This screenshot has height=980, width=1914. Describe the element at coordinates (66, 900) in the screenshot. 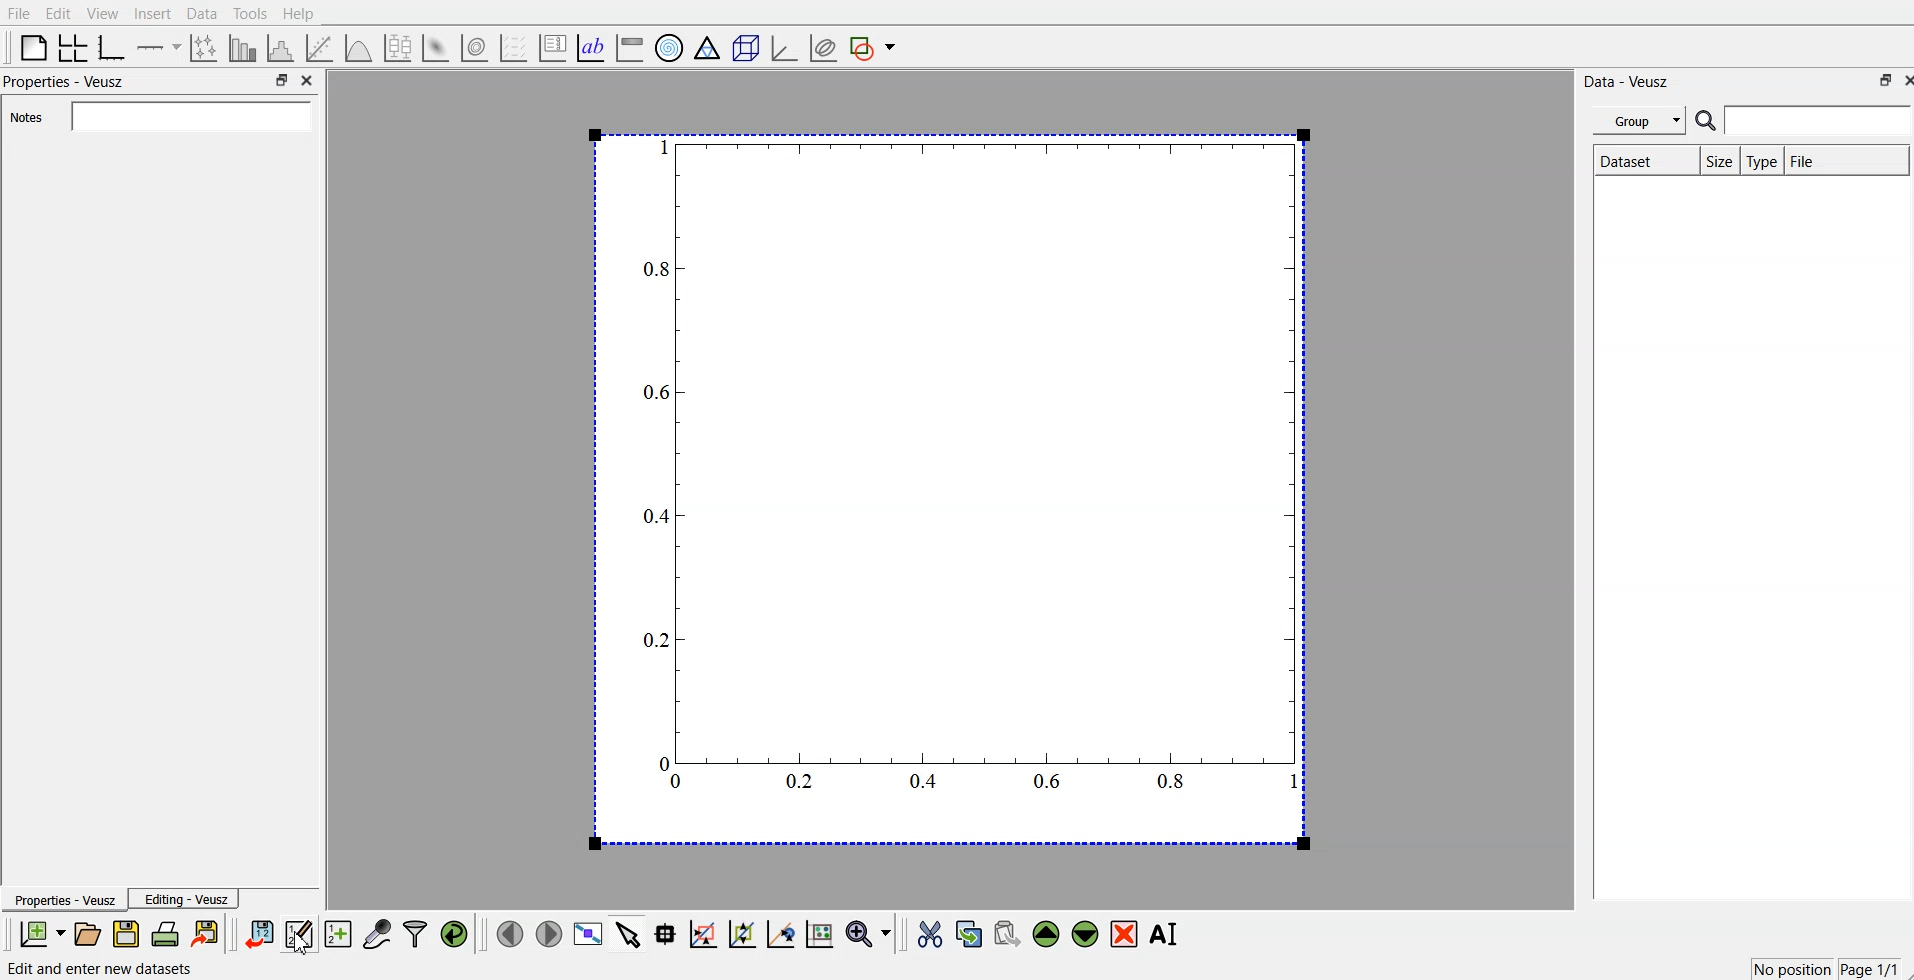

I see `Properties - Veusz` at that location.